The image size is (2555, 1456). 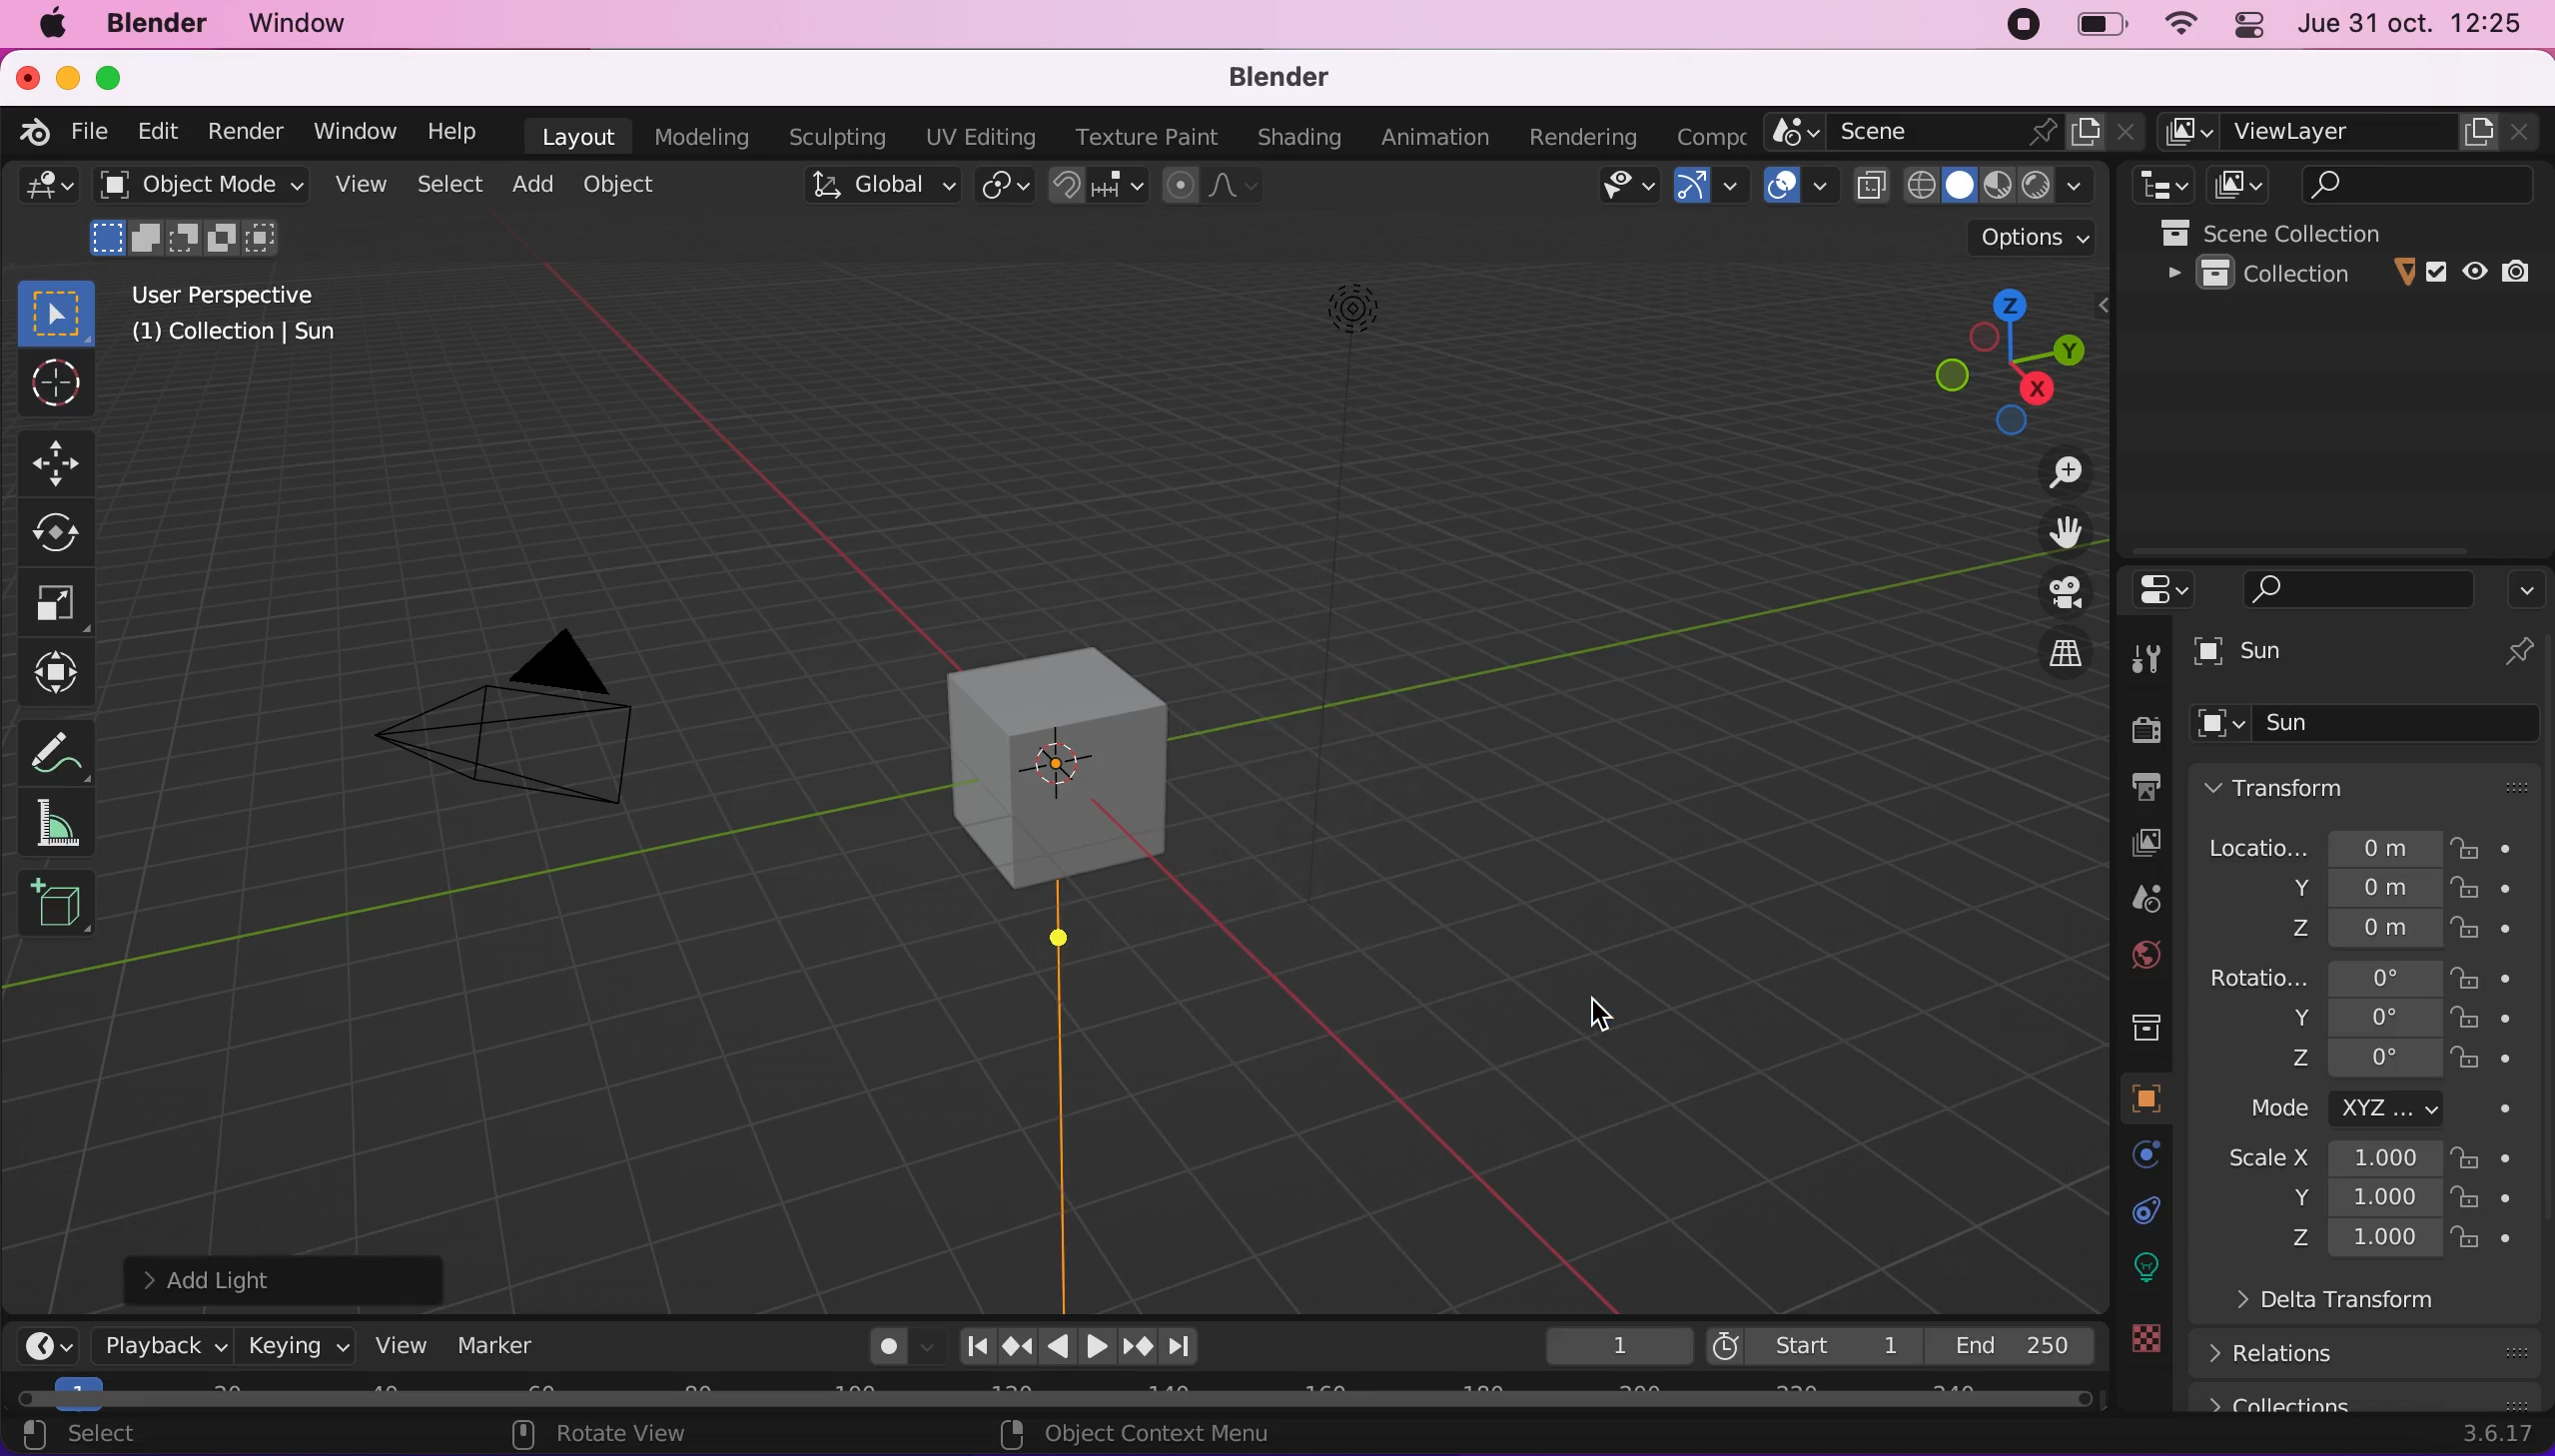 What do you see at coordinates (2352, 274) in the screenshot?
I see `collection` at bounding box center [2352, 274].